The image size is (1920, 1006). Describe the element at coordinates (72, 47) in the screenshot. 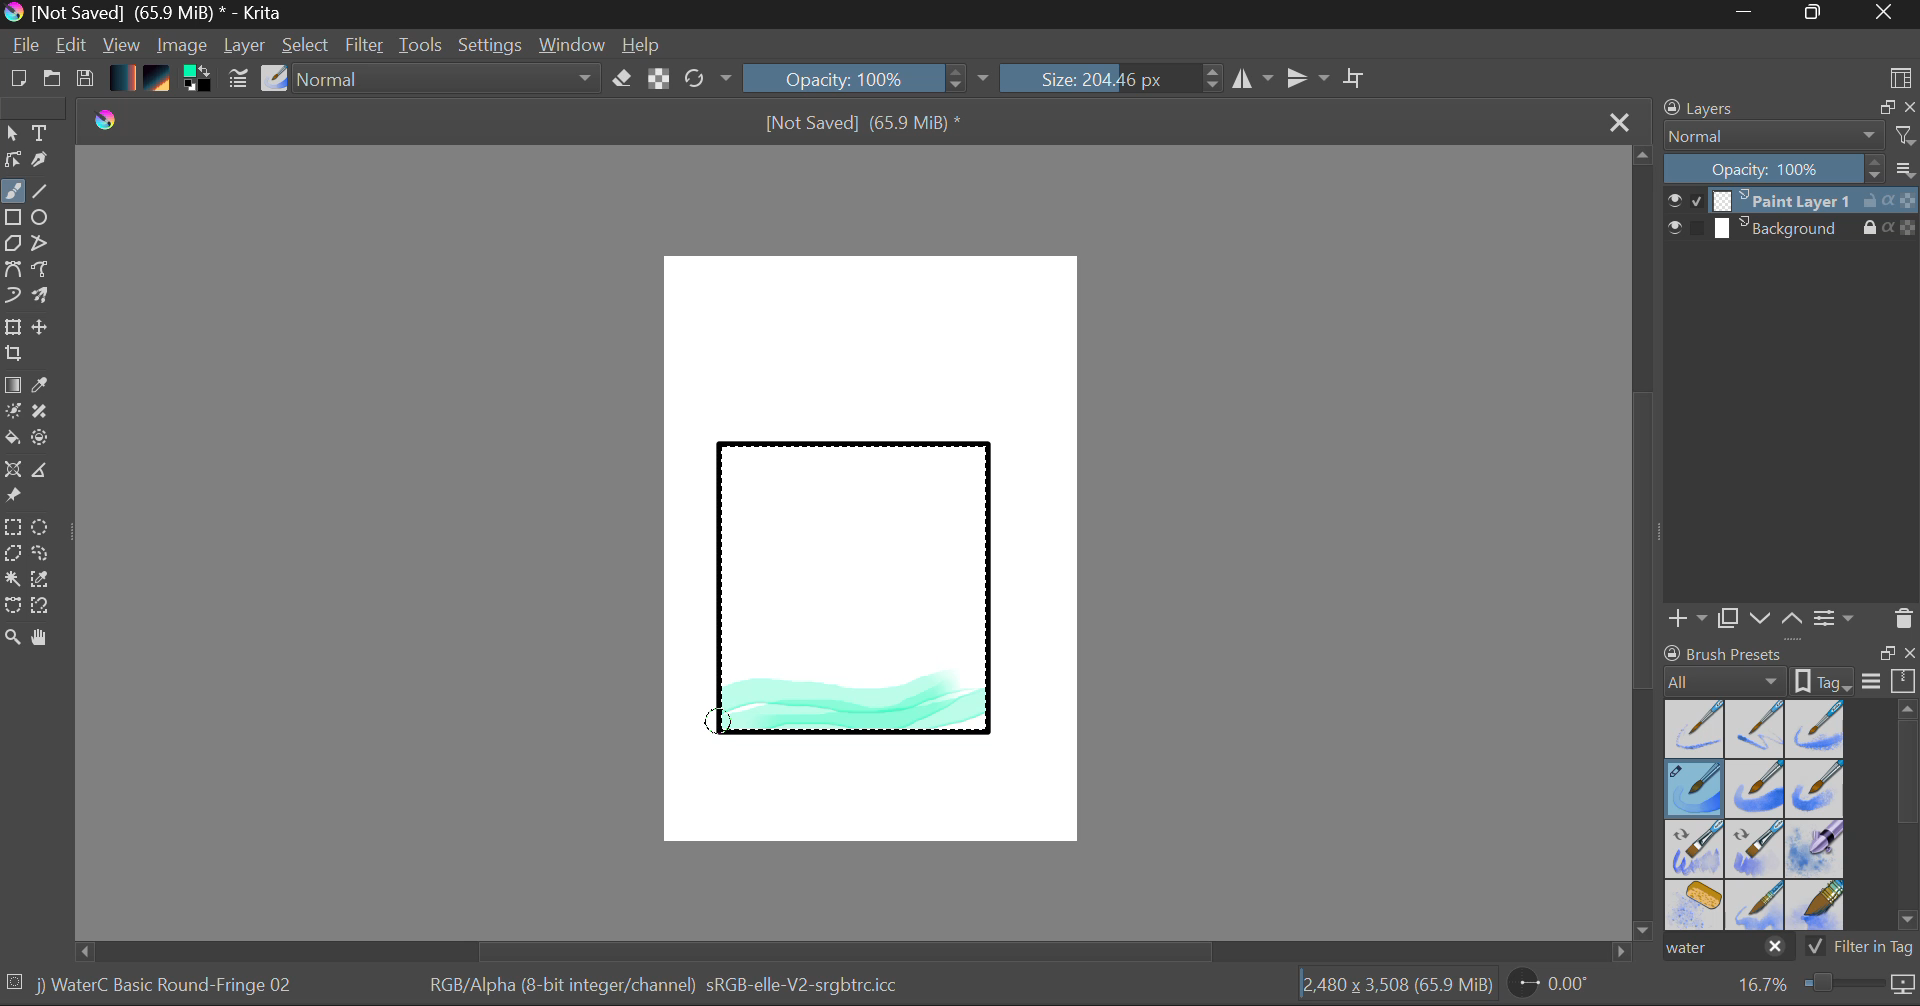

I see `Edit` at that location.